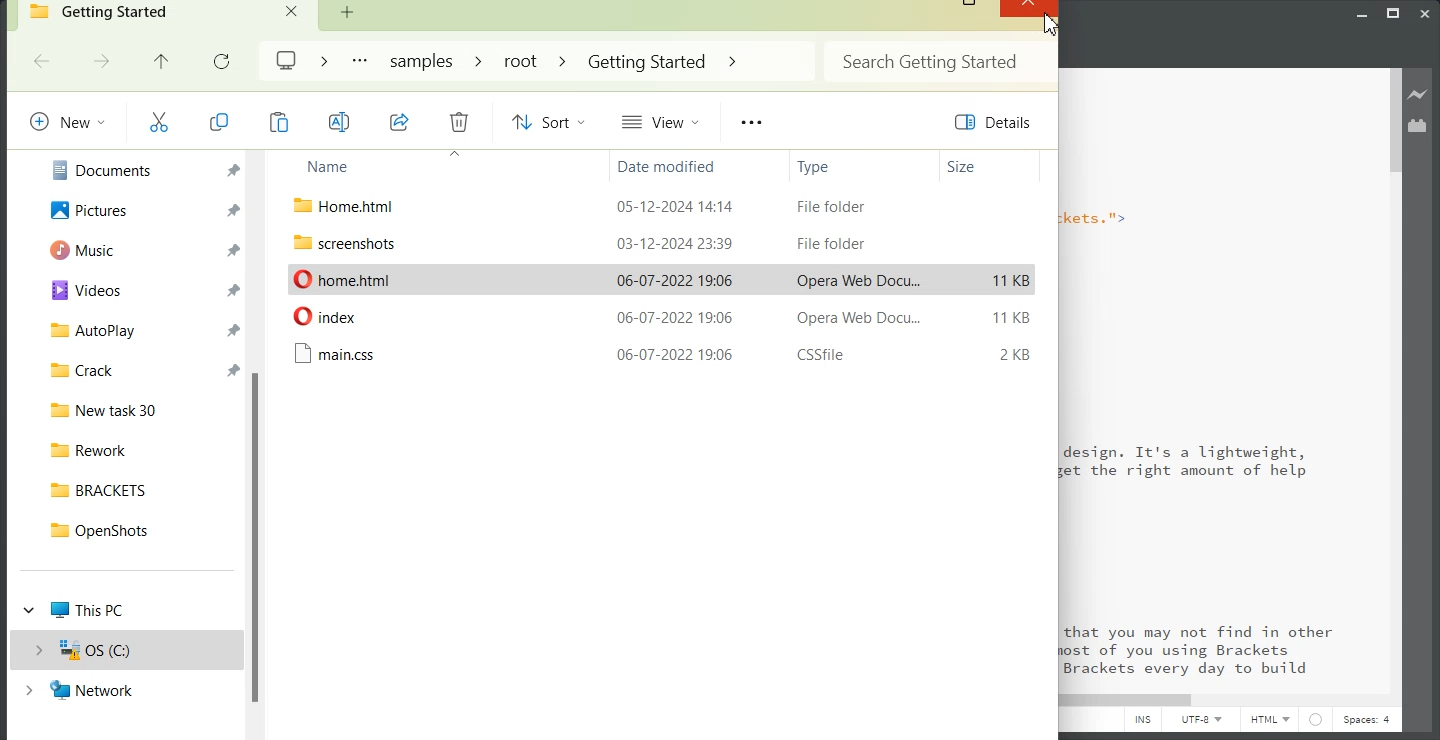  What do you see at coordinates (1202, 722) in the screenshot?
I see `UTF-8` at bounding box center [1202, 722].